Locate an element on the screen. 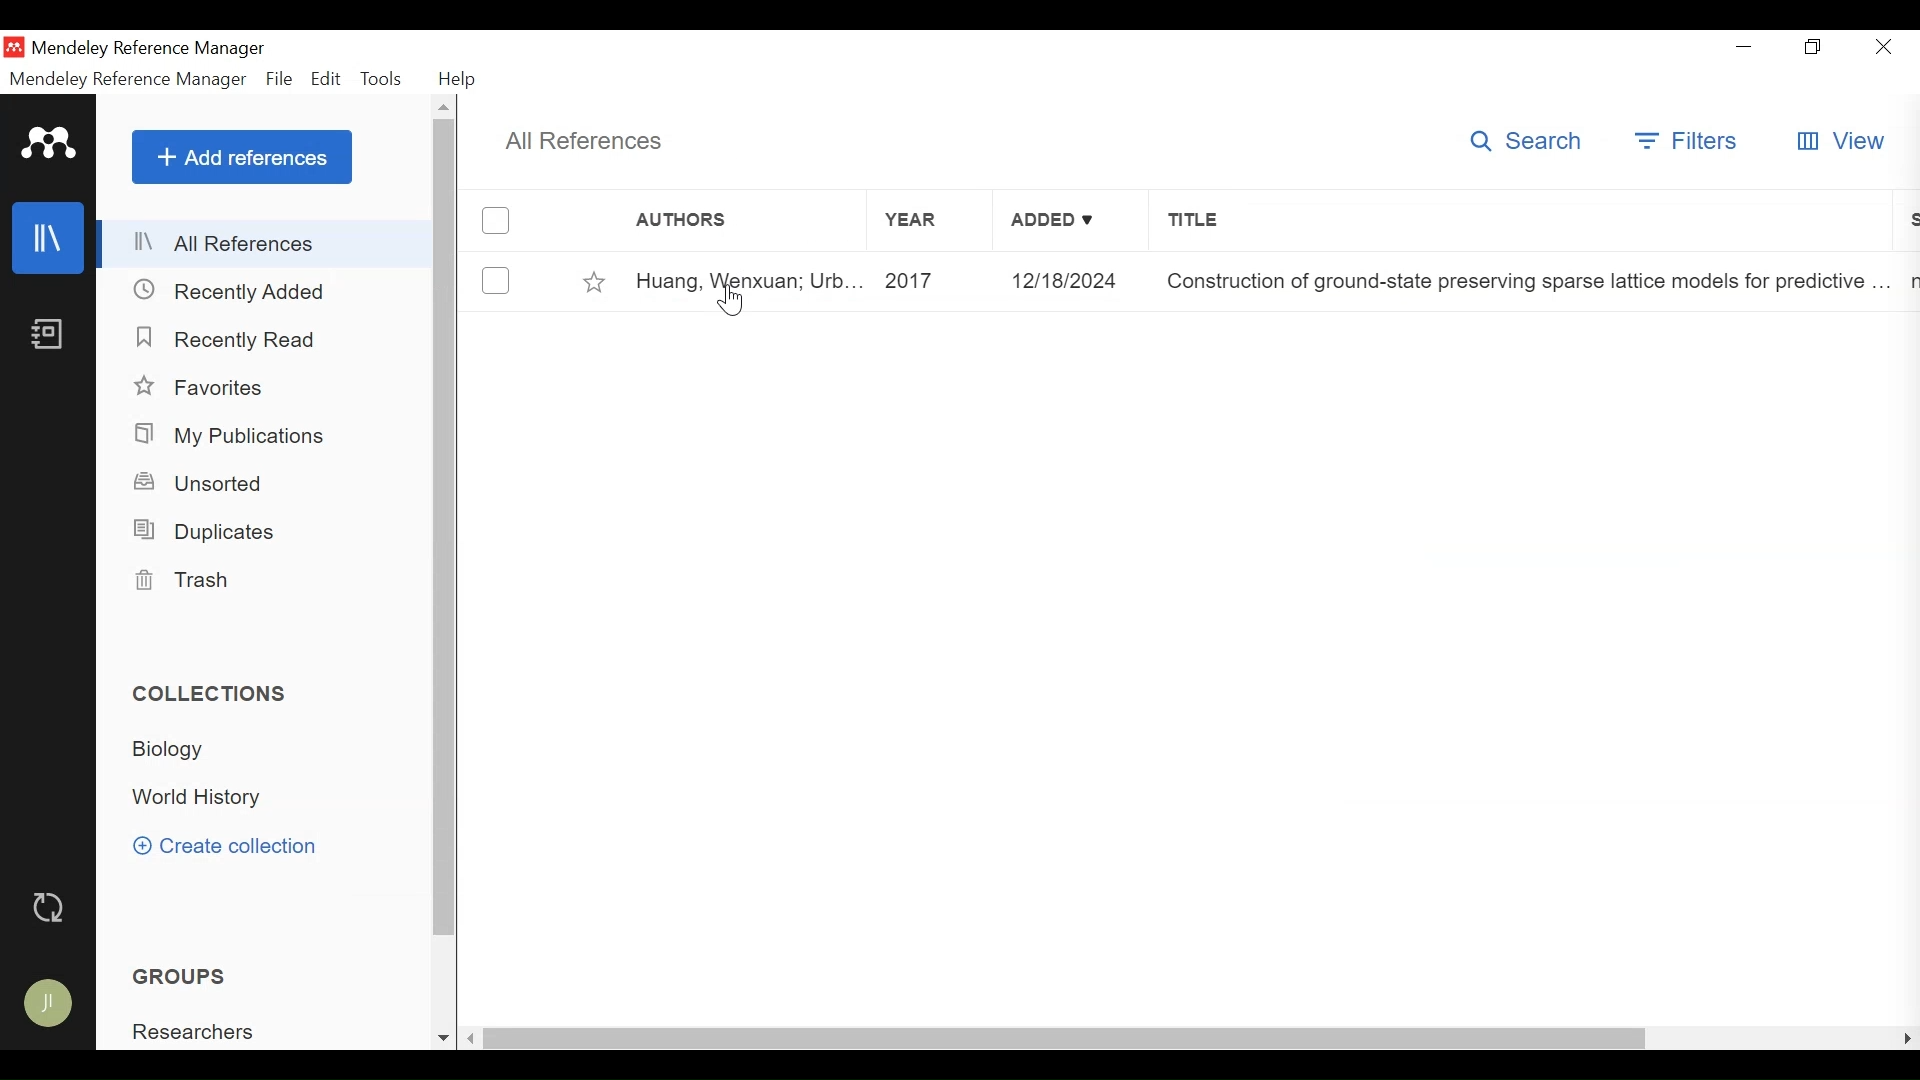  Edit is located at coordinates (326, 79).